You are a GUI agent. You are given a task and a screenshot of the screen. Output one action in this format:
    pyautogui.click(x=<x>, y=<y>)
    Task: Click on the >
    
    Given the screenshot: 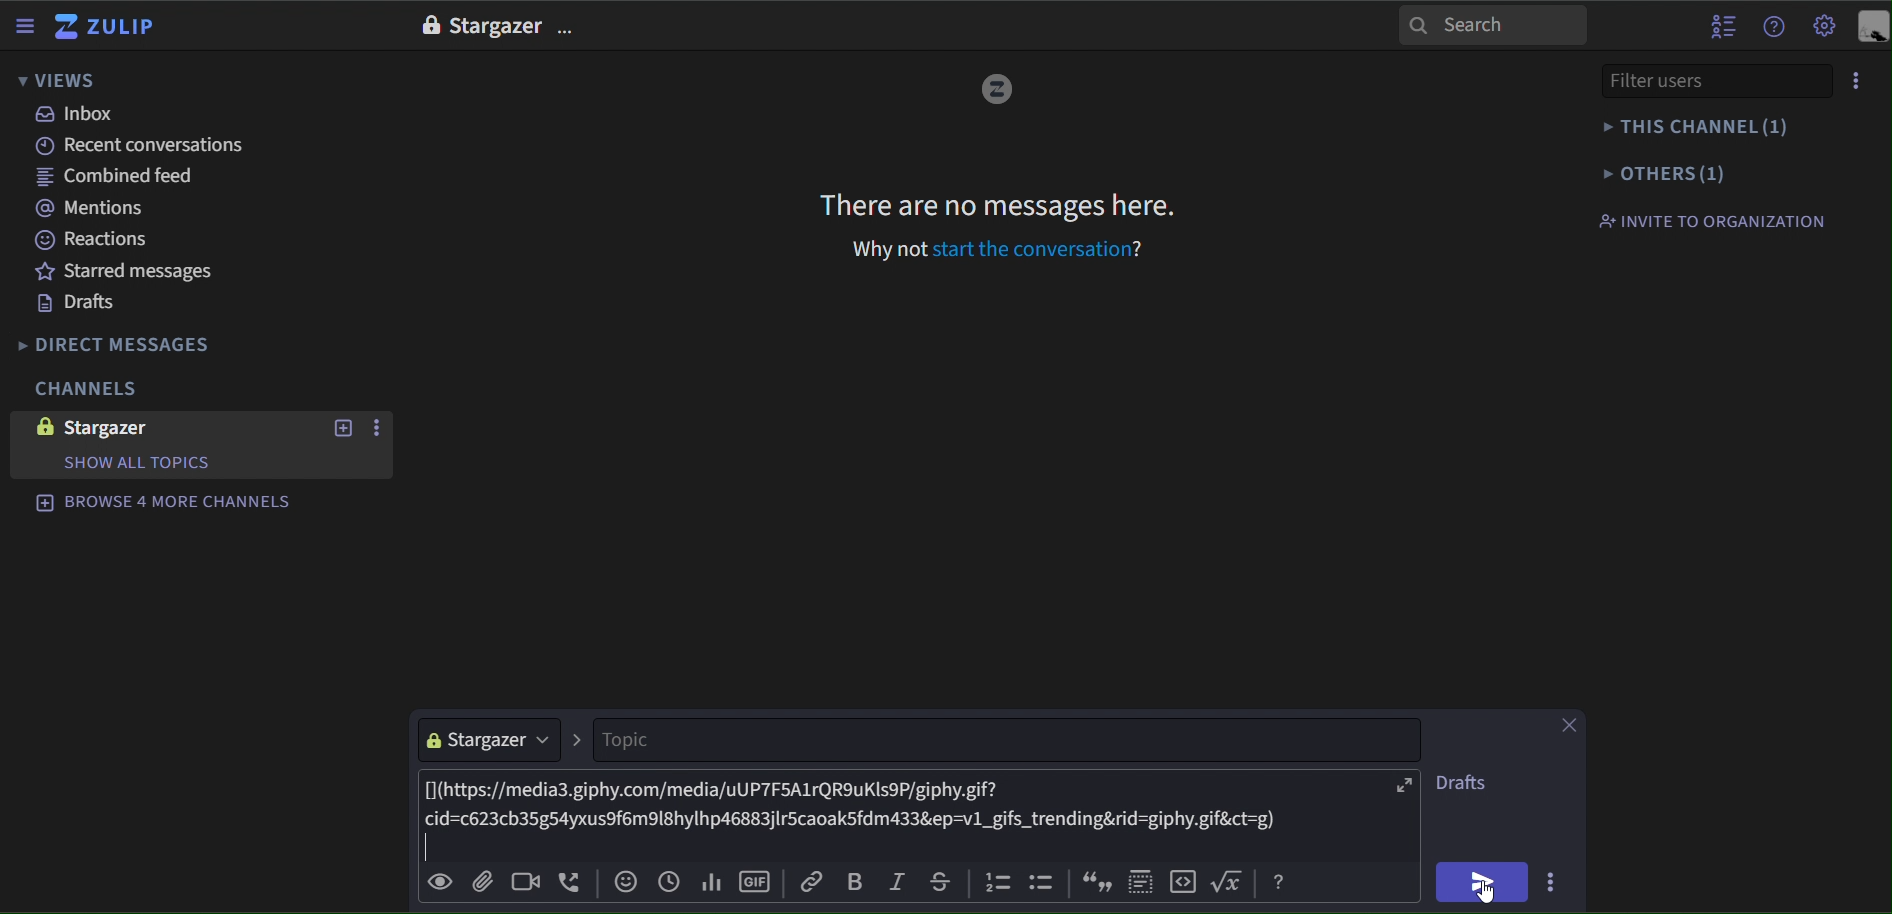 What is the action you would take?
    pyautogui.click(x=578, y=741)
    